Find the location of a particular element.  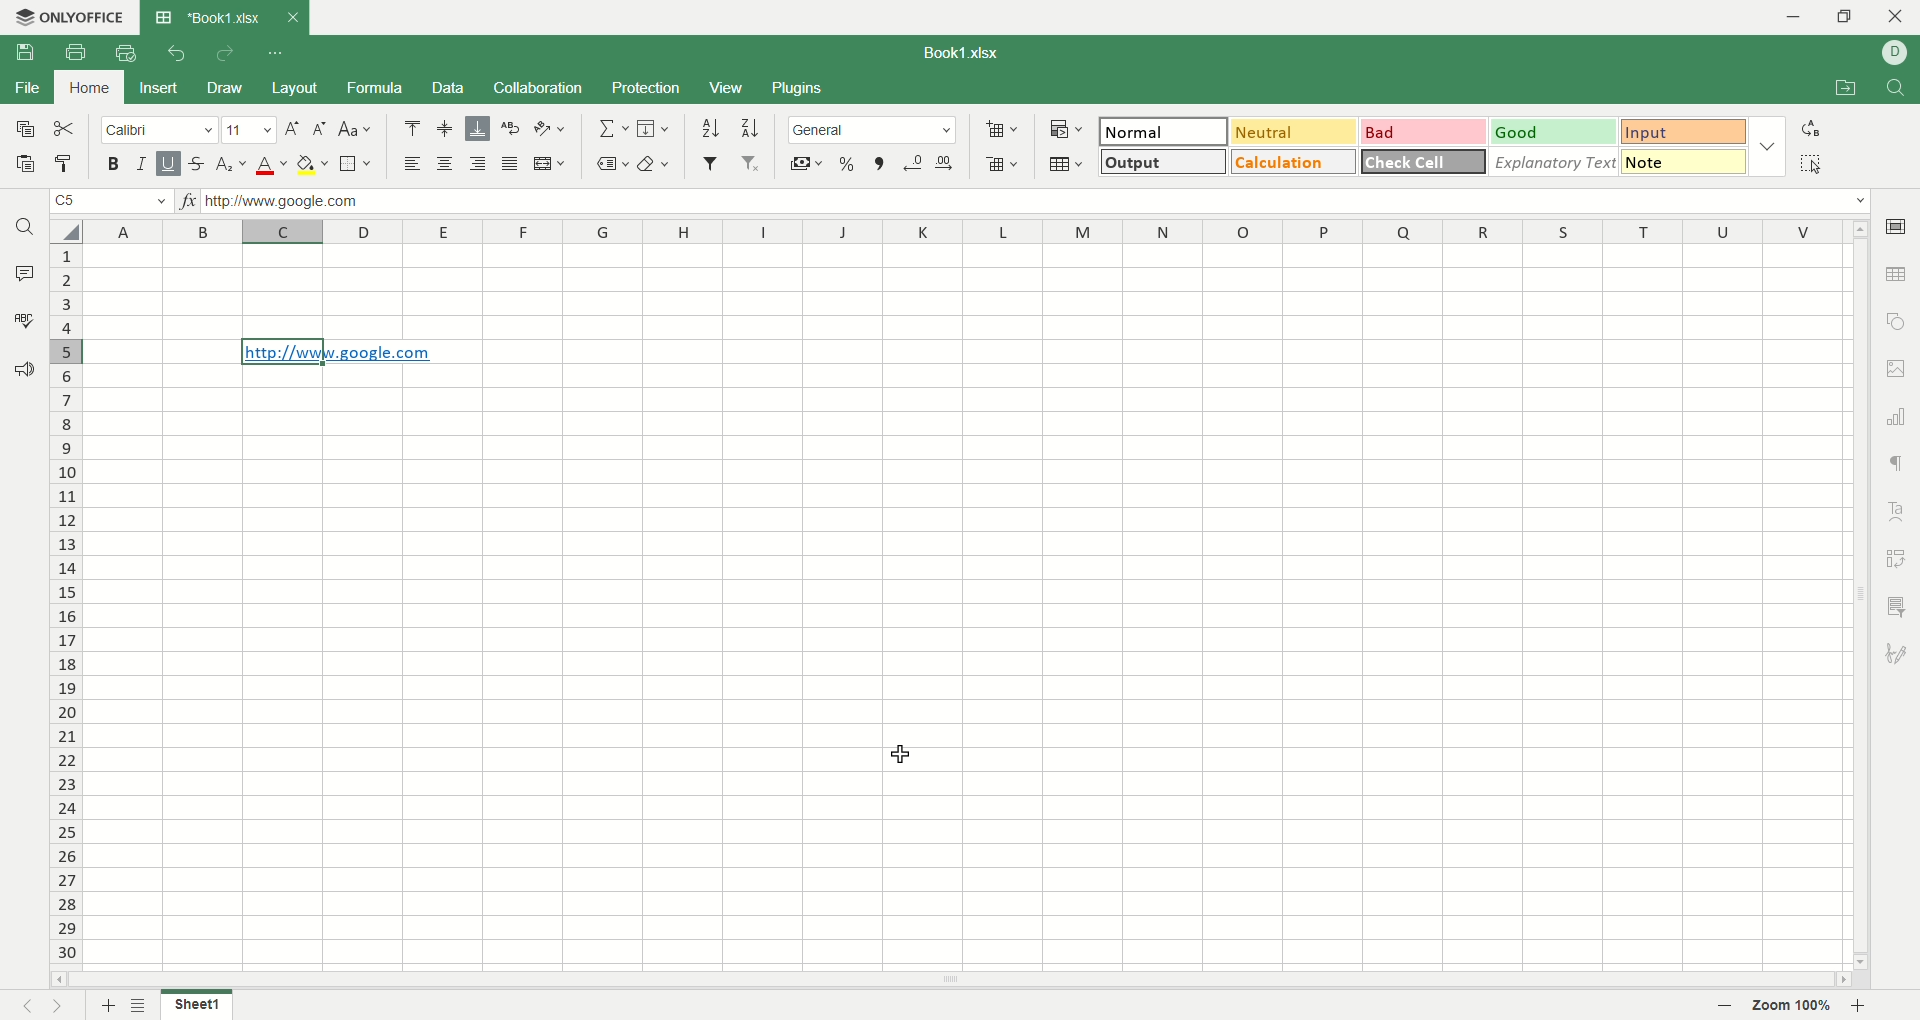

maximize is located at coordinates (1847, 16).